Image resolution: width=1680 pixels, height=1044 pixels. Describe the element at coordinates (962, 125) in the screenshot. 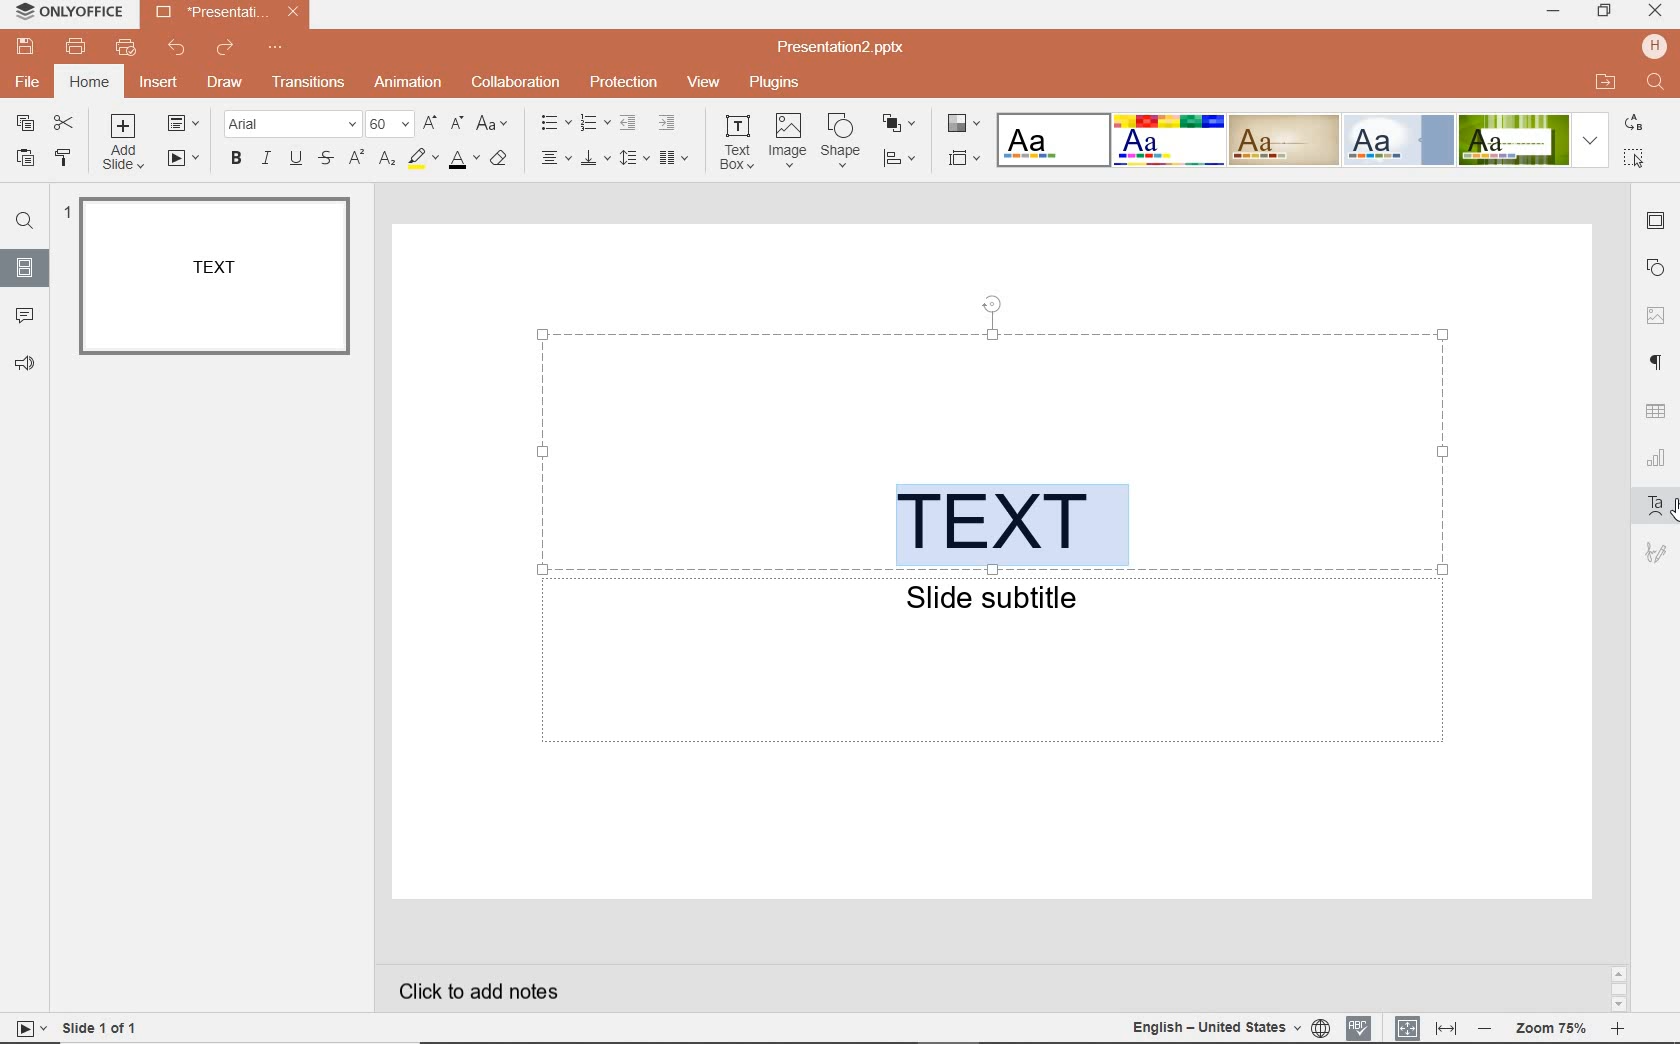

I see `CHANGE COLOR THEME` at that location.